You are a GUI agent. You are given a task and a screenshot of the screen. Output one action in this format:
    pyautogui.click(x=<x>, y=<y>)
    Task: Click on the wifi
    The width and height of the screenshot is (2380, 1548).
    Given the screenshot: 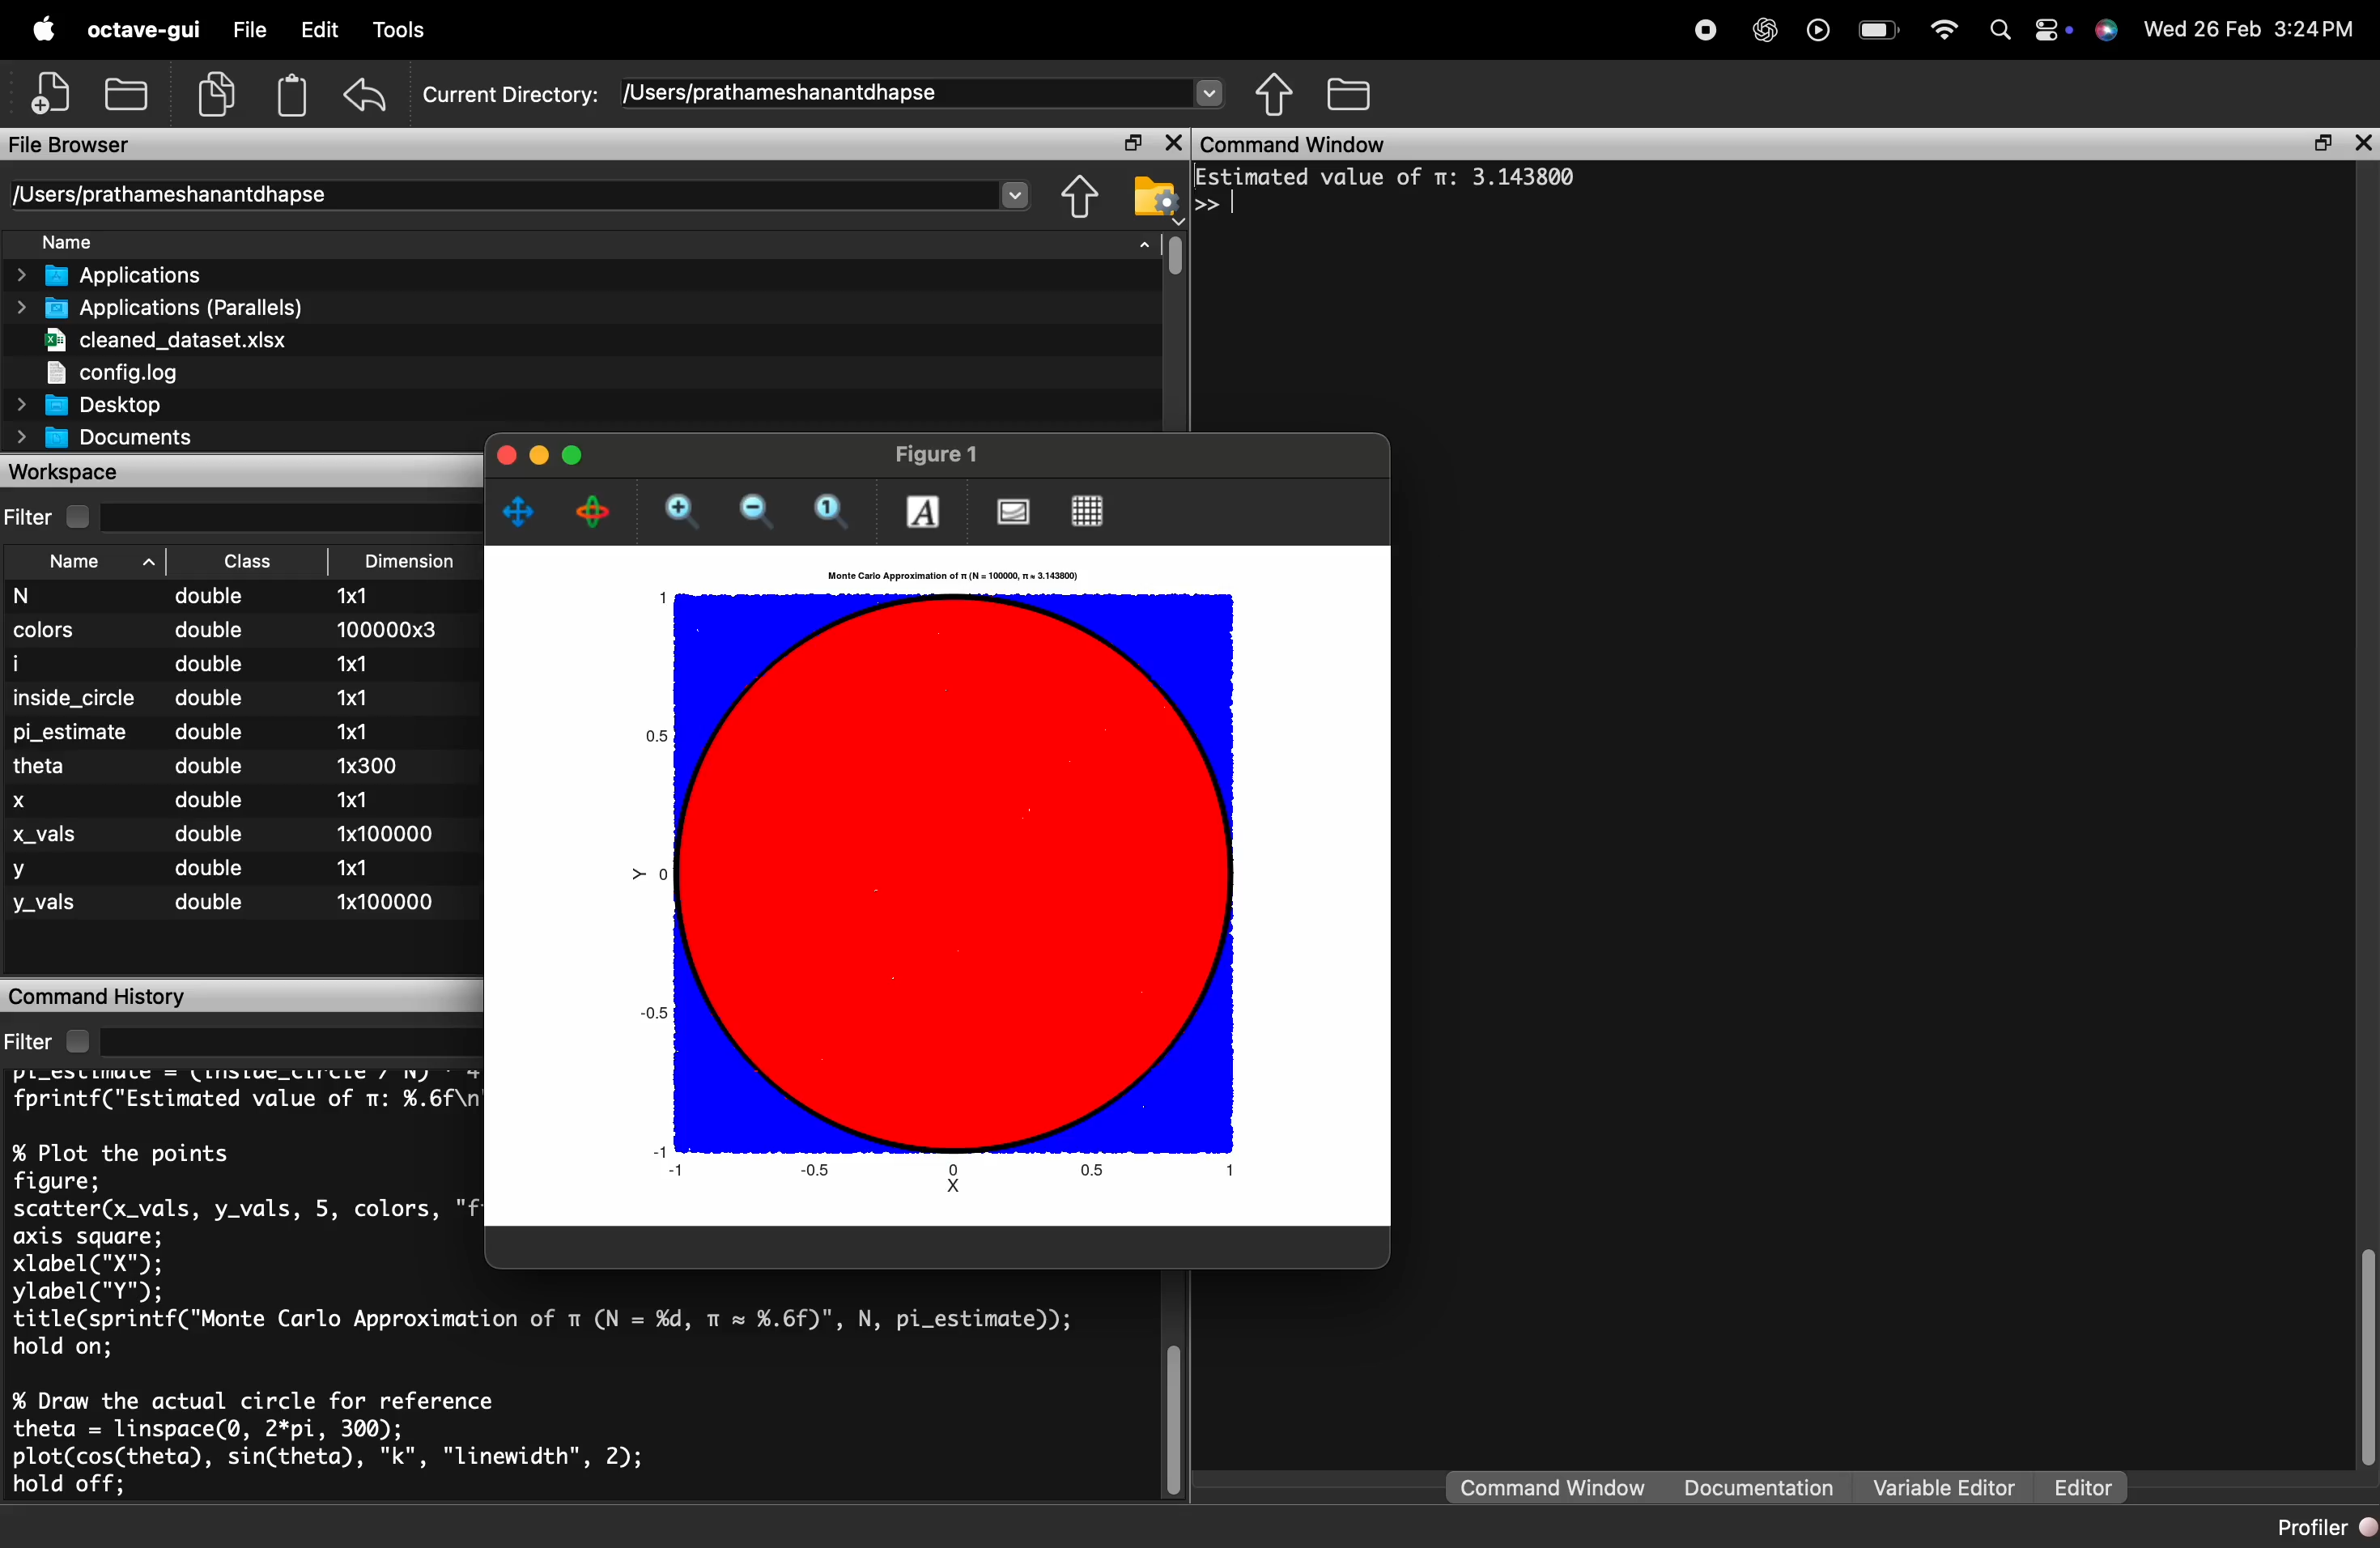 What is the action you would take?
    pyautogui.click(x=1940, y=29)
    